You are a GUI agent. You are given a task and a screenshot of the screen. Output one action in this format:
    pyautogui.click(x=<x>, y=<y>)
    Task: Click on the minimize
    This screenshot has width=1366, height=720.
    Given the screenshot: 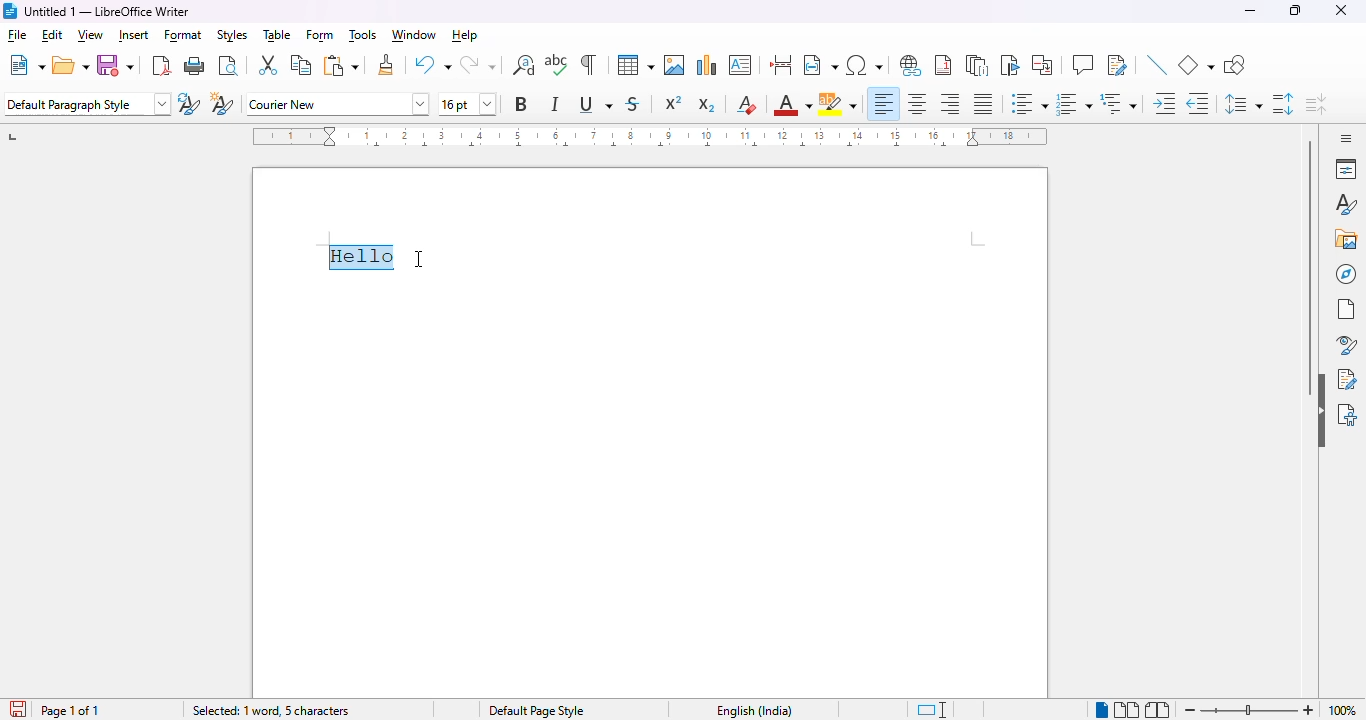 What is the action you would take?
    pyautogui.click(x=1251, y=11)
    